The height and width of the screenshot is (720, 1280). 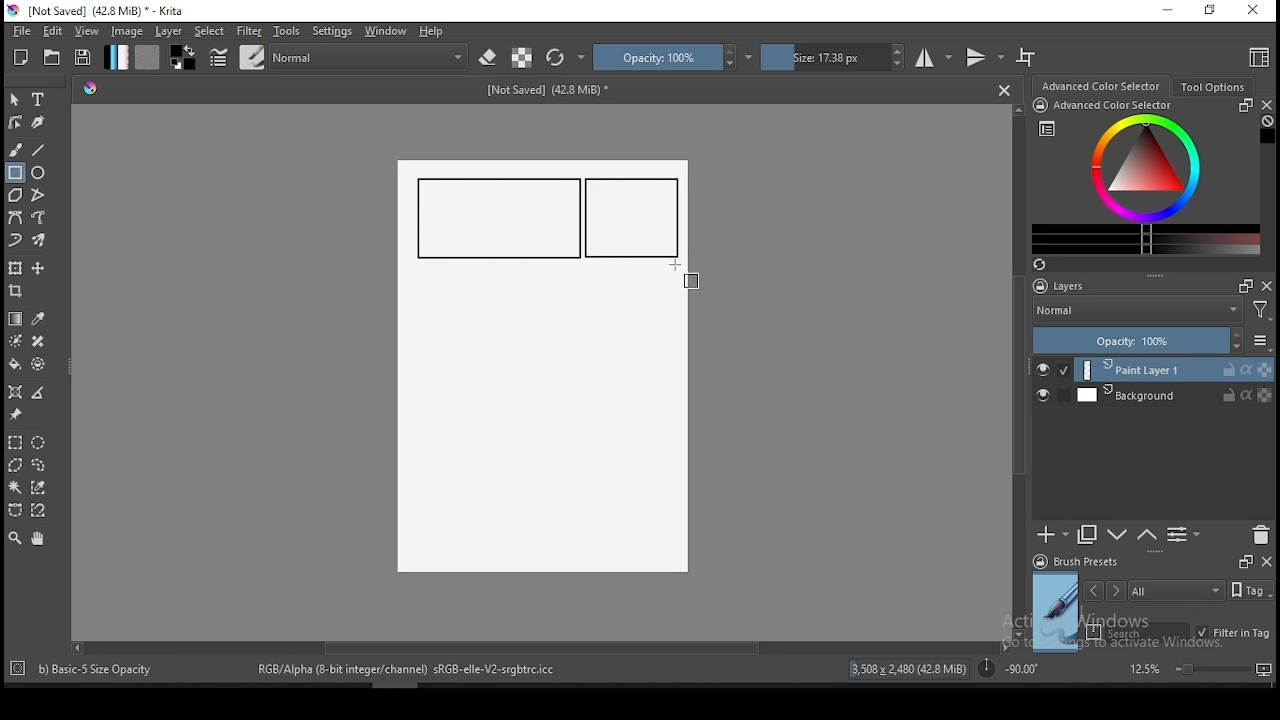 I want to click on reference images tool, so click(x=14, y=415).